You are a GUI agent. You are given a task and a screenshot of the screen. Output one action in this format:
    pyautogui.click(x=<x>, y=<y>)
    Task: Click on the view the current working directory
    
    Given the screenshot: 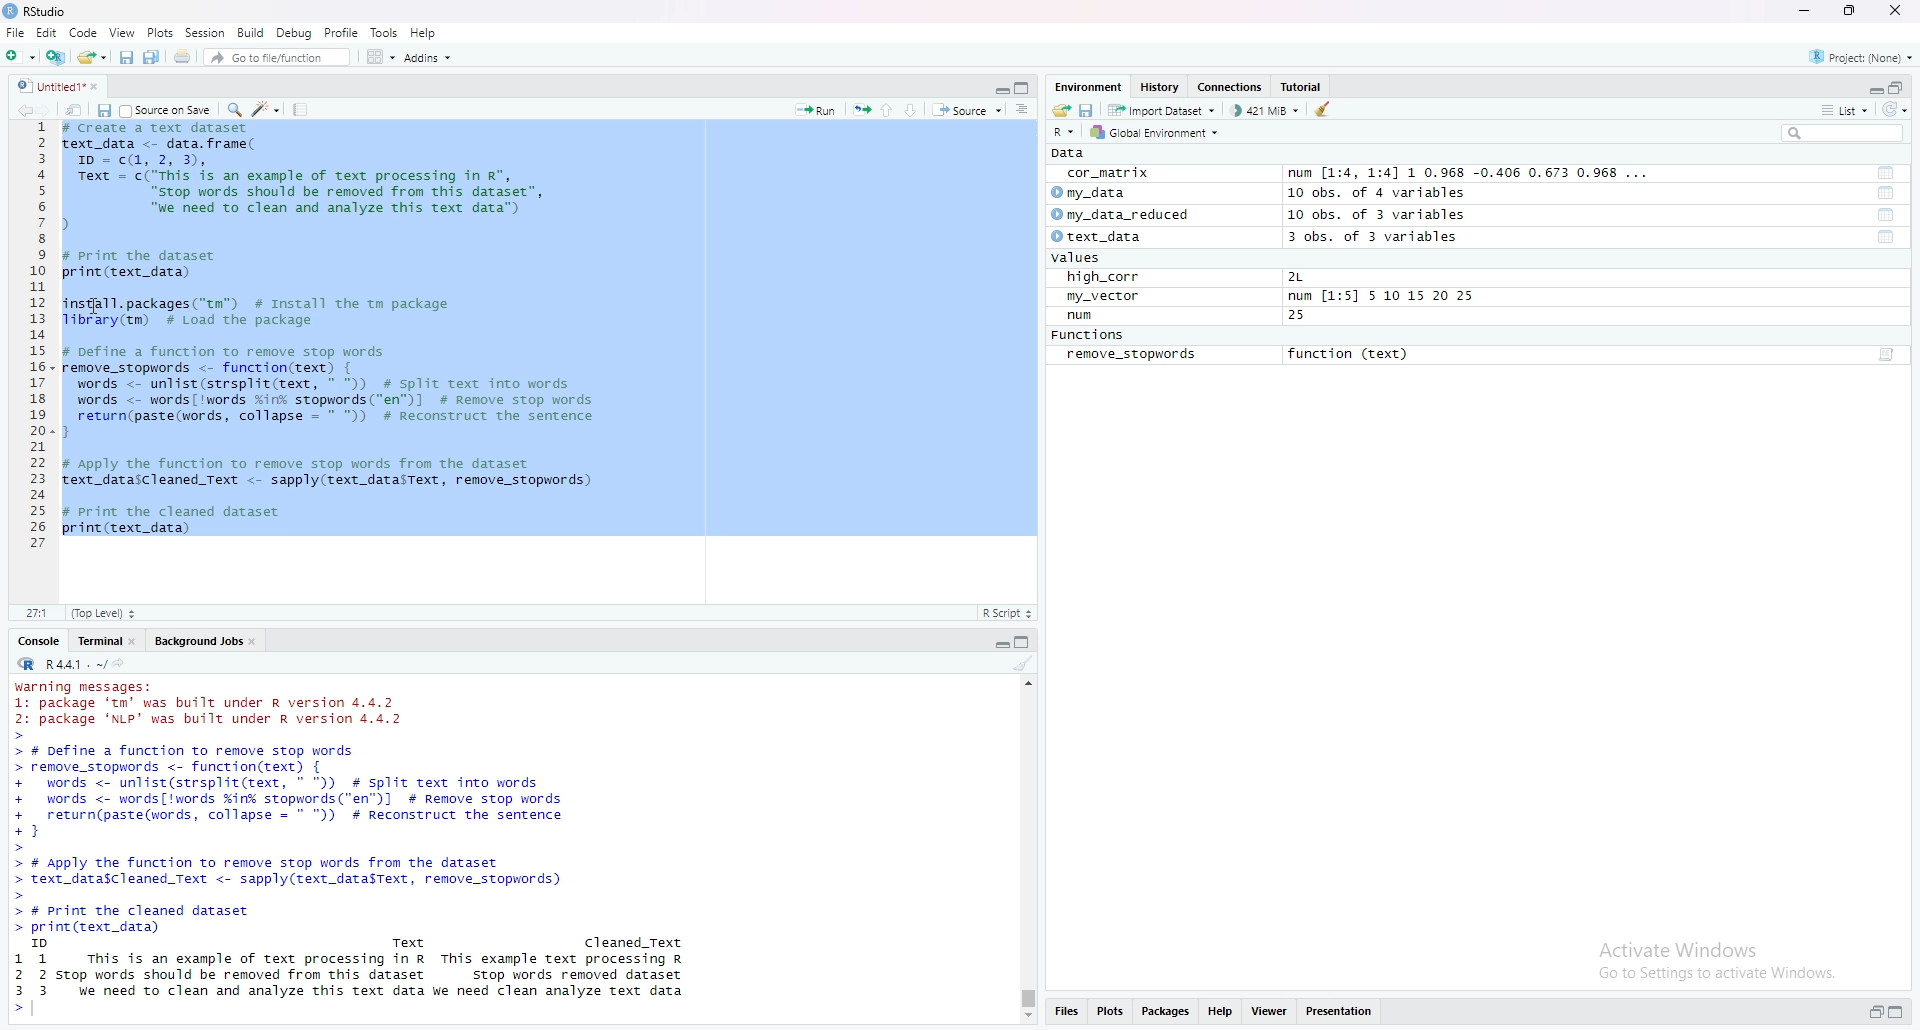 What is the action you would take?
    pyautogui.click(x=123, y=665)
    